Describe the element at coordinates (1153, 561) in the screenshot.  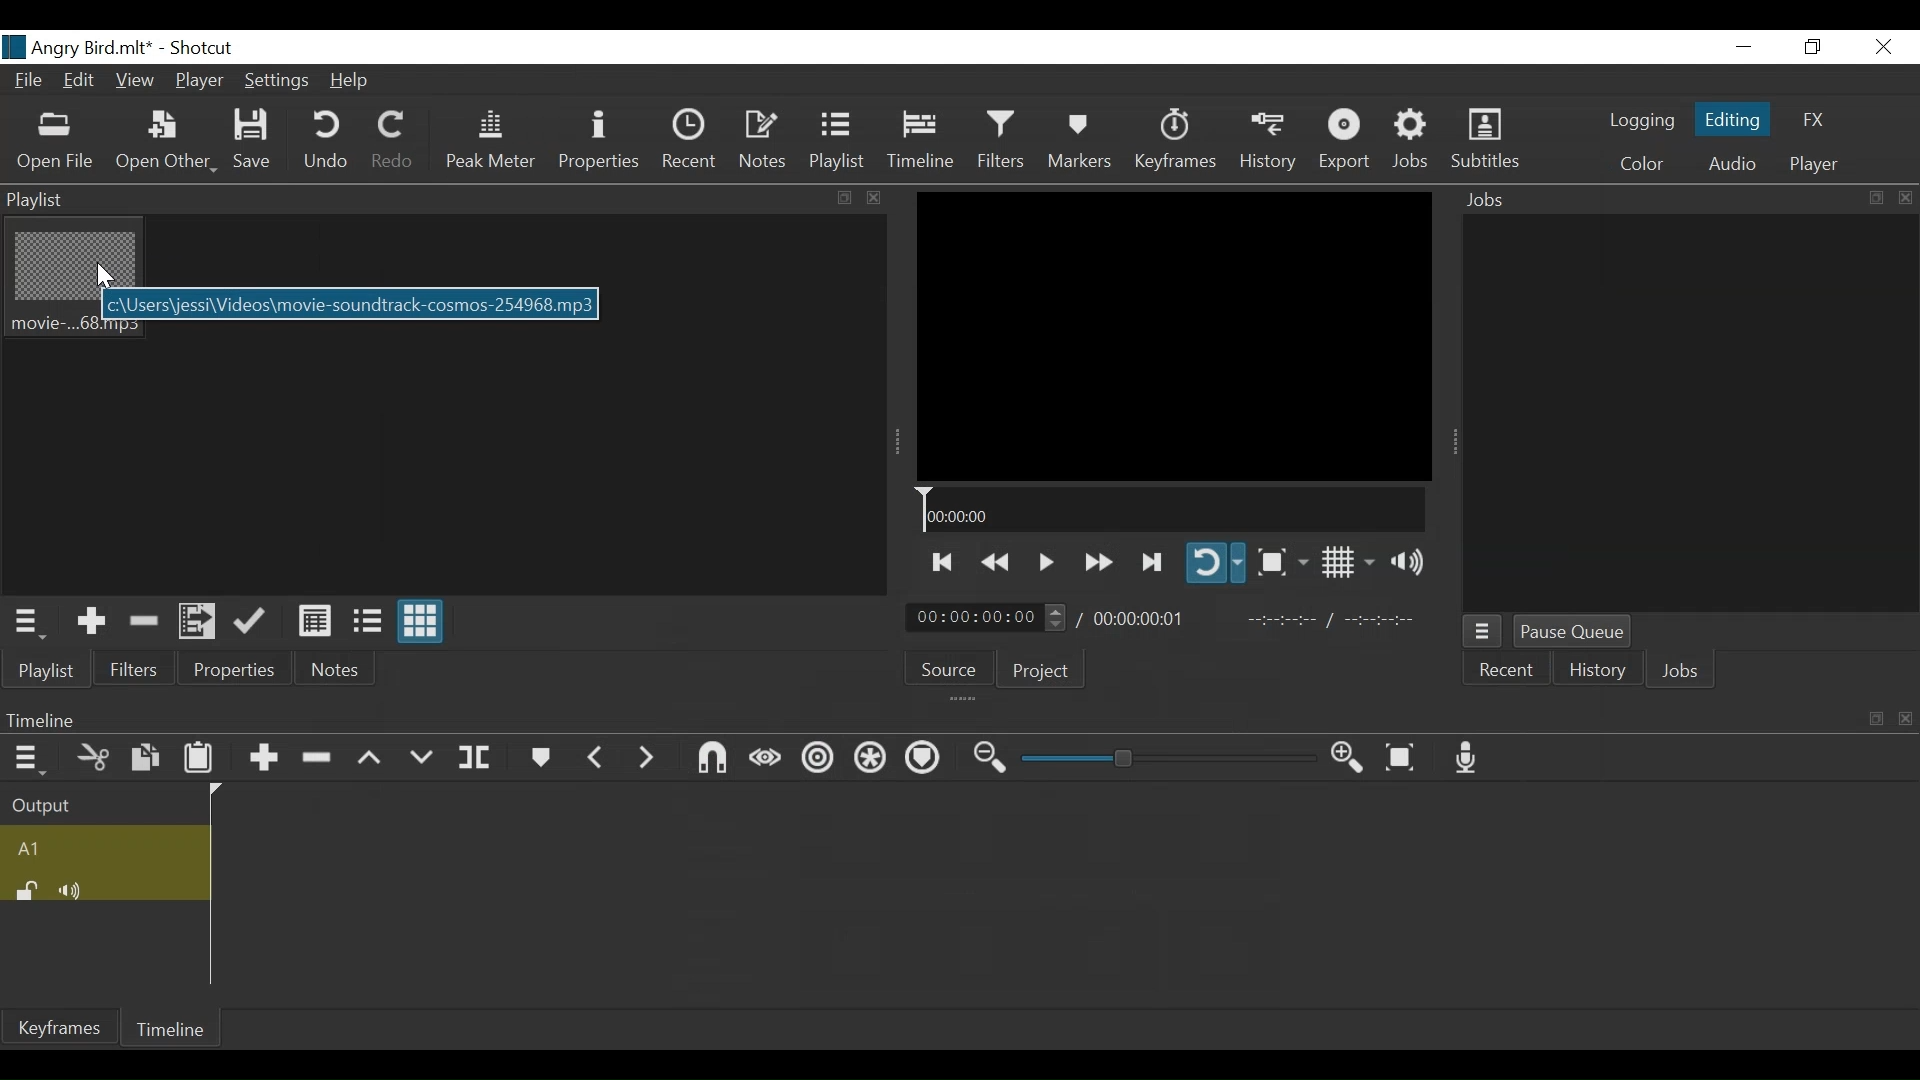
I see `Play forward quickly` at that location.